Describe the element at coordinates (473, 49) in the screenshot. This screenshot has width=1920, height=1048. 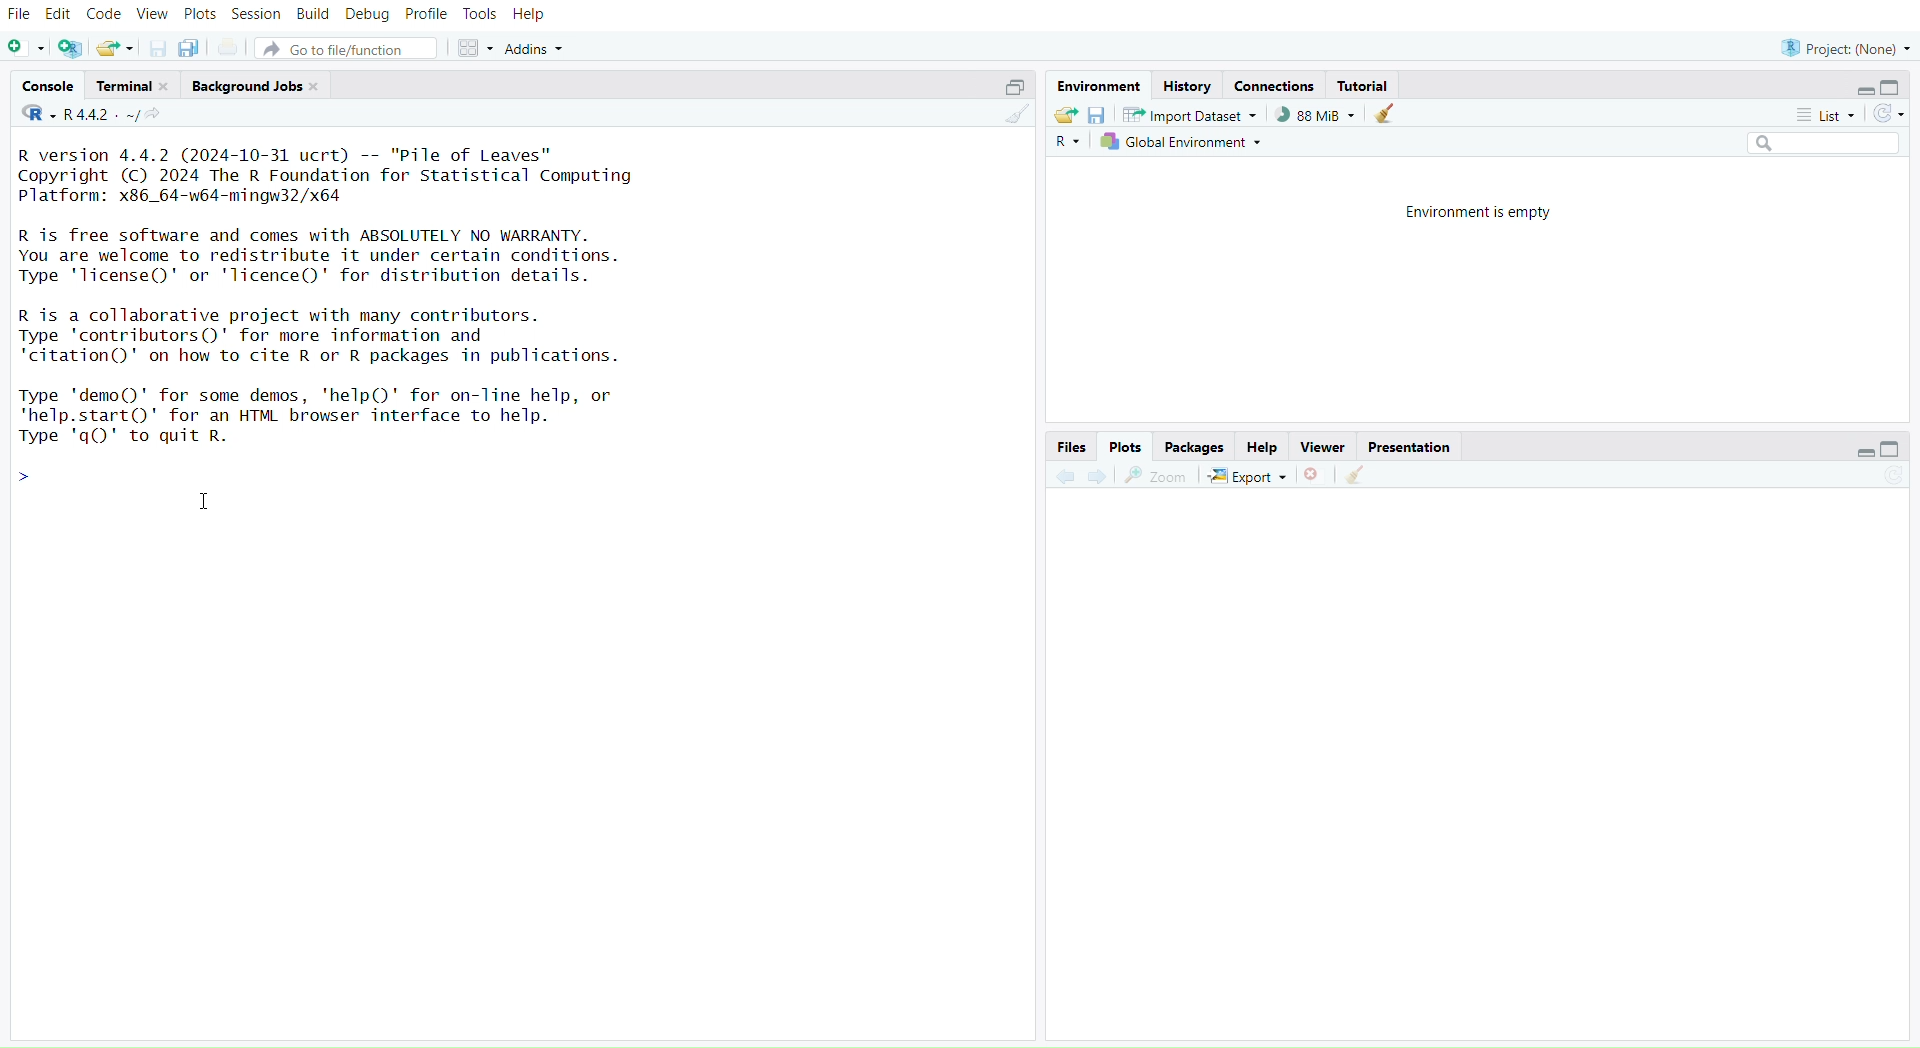
I see `workspace panes` at that location.